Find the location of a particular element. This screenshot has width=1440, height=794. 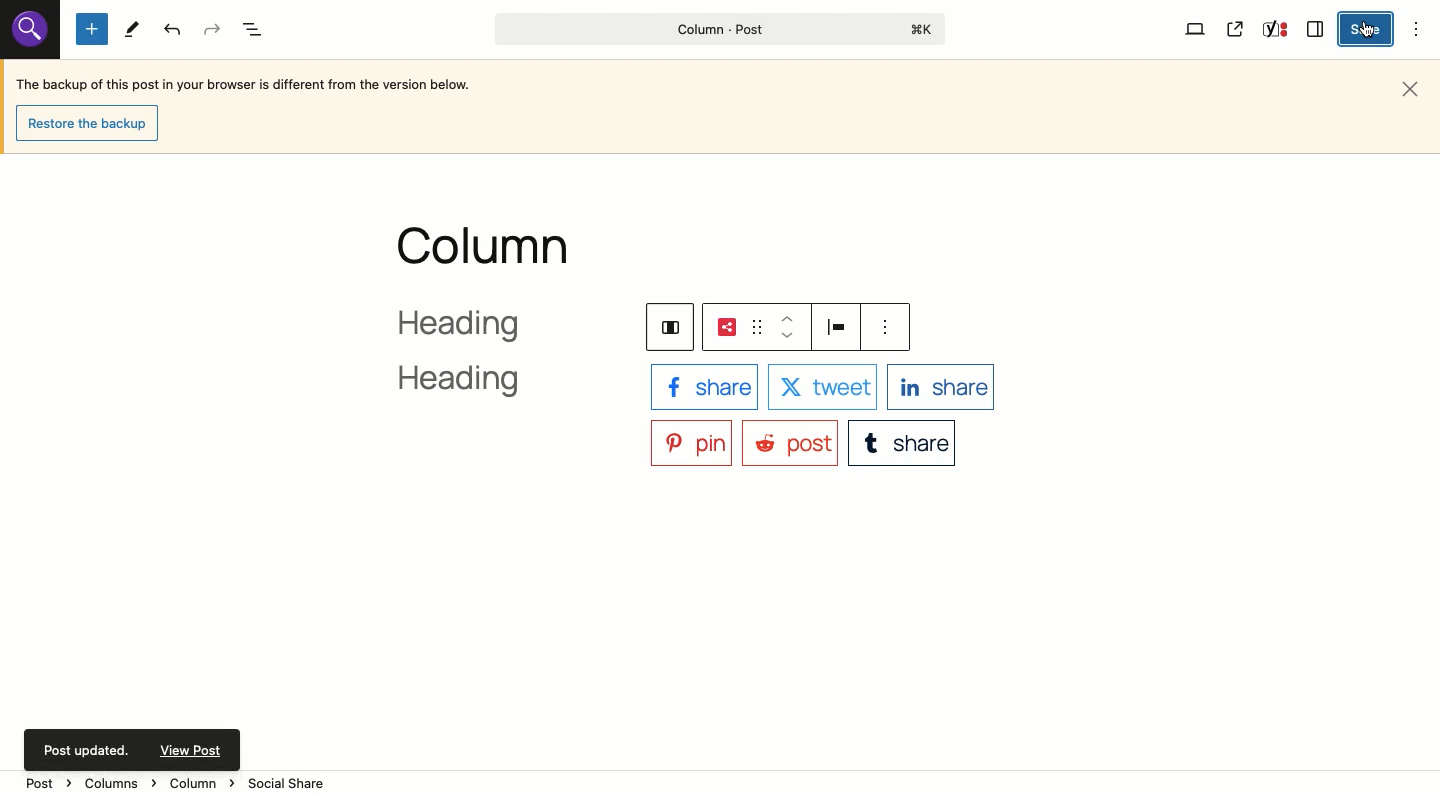

Yoast is located at coordinates (1273, 31).